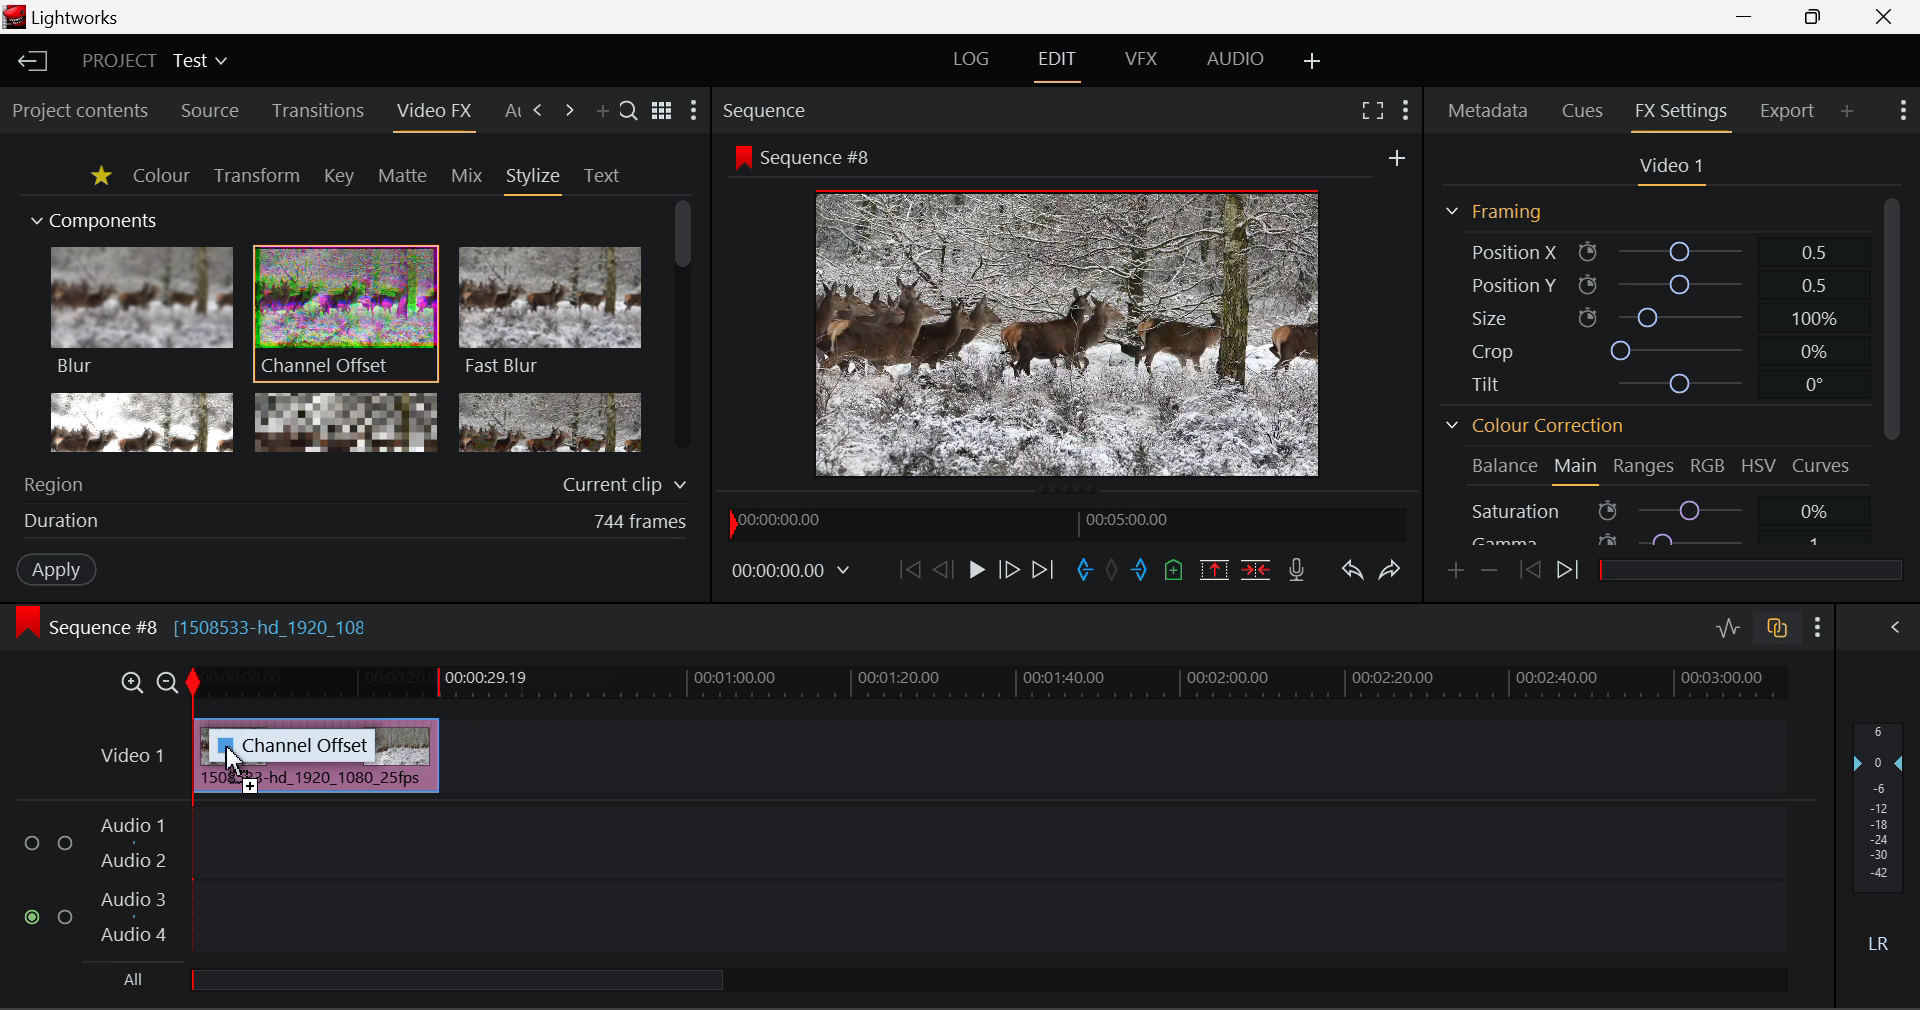 The height and width of the screenshot is (1010, 1920). I want to click on Video Layer, so click(134, 760).